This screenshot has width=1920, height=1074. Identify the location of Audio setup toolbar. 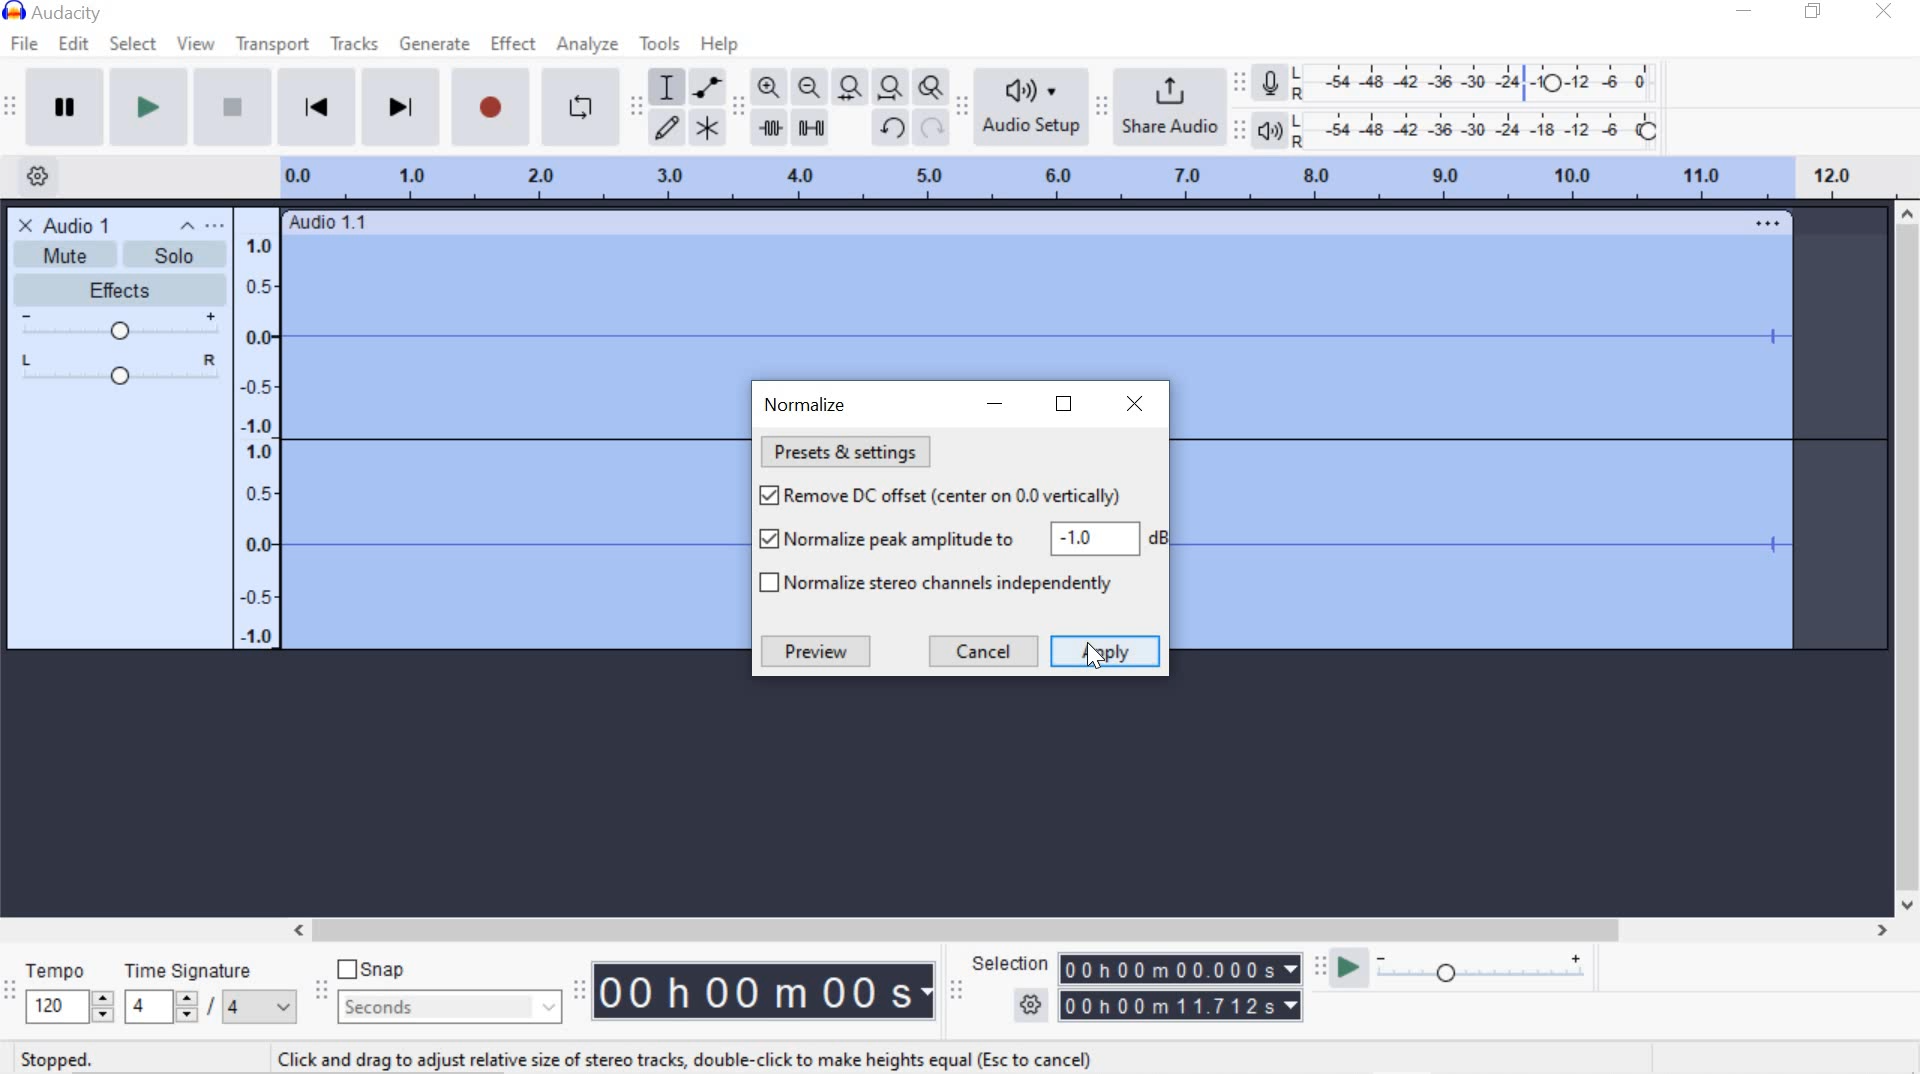
(962, 108).